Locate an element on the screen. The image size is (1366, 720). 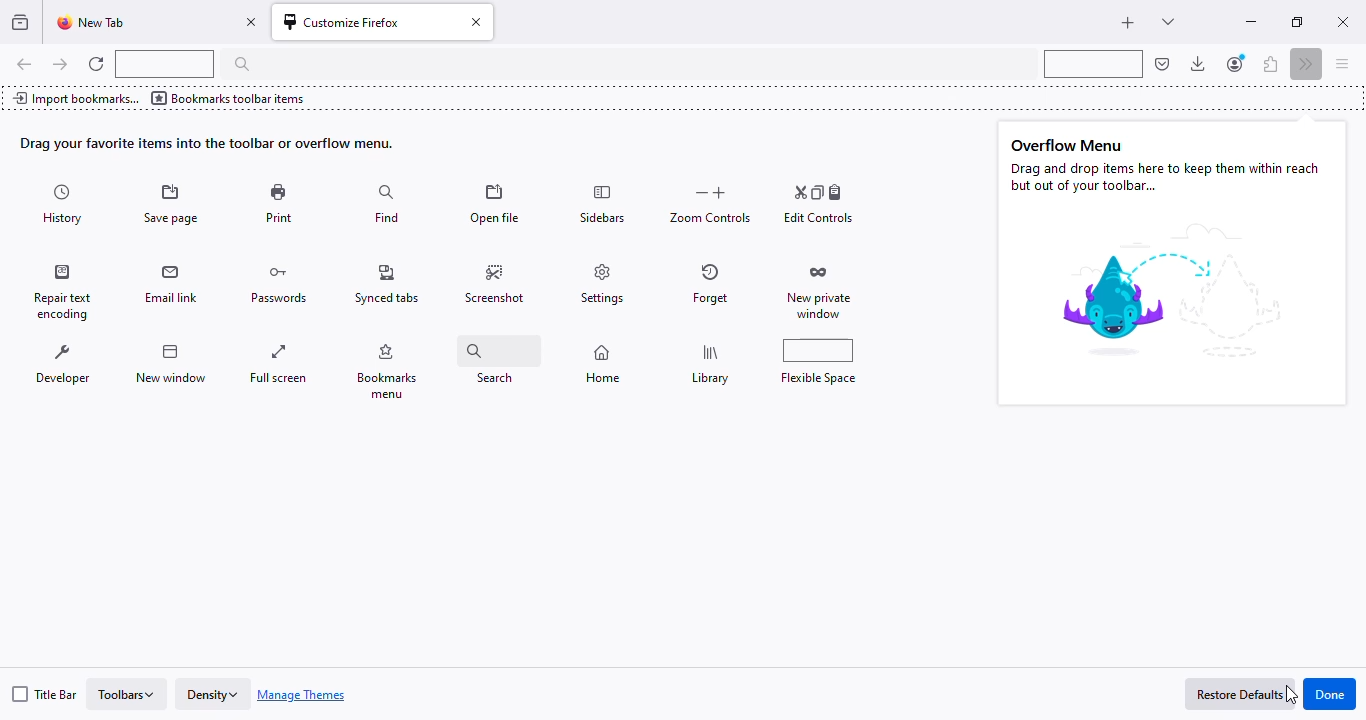
flexible space is located at coordinates (1095, 64).